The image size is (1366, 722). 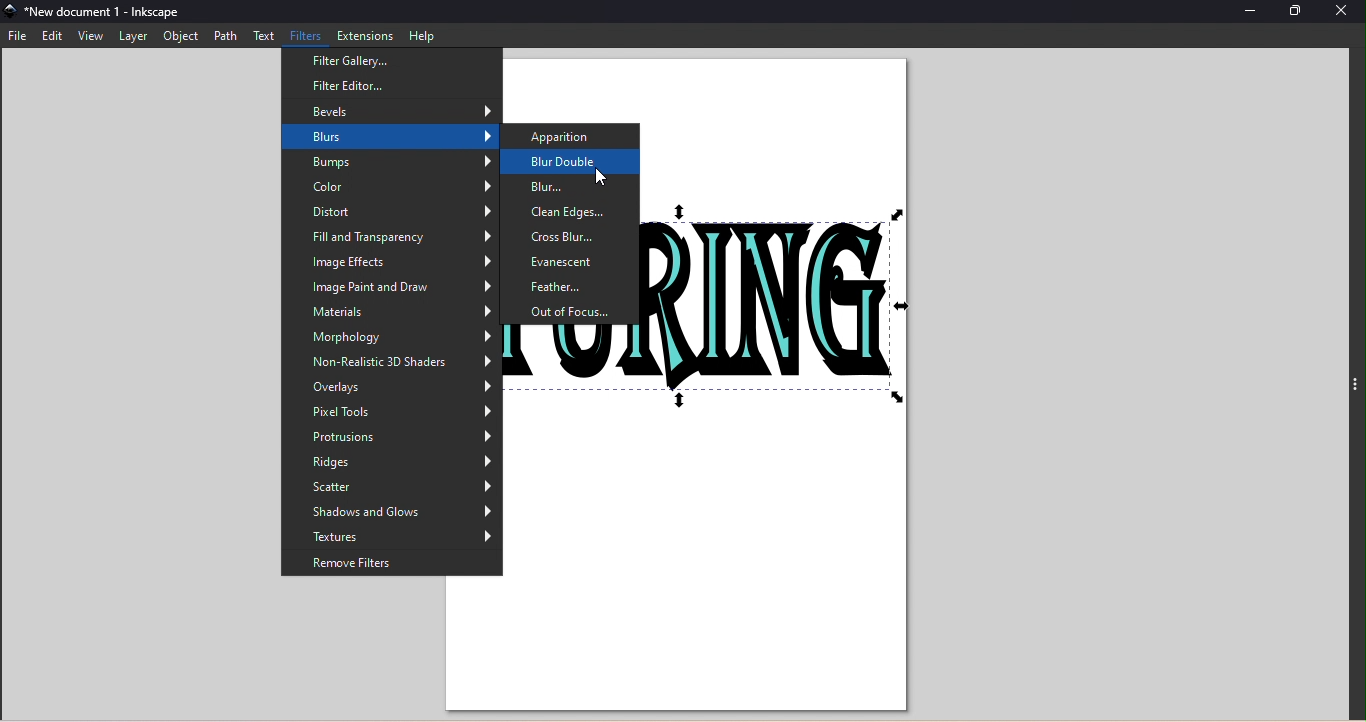 I want to click on Toggle command panel, so click(x=1355, y=390).